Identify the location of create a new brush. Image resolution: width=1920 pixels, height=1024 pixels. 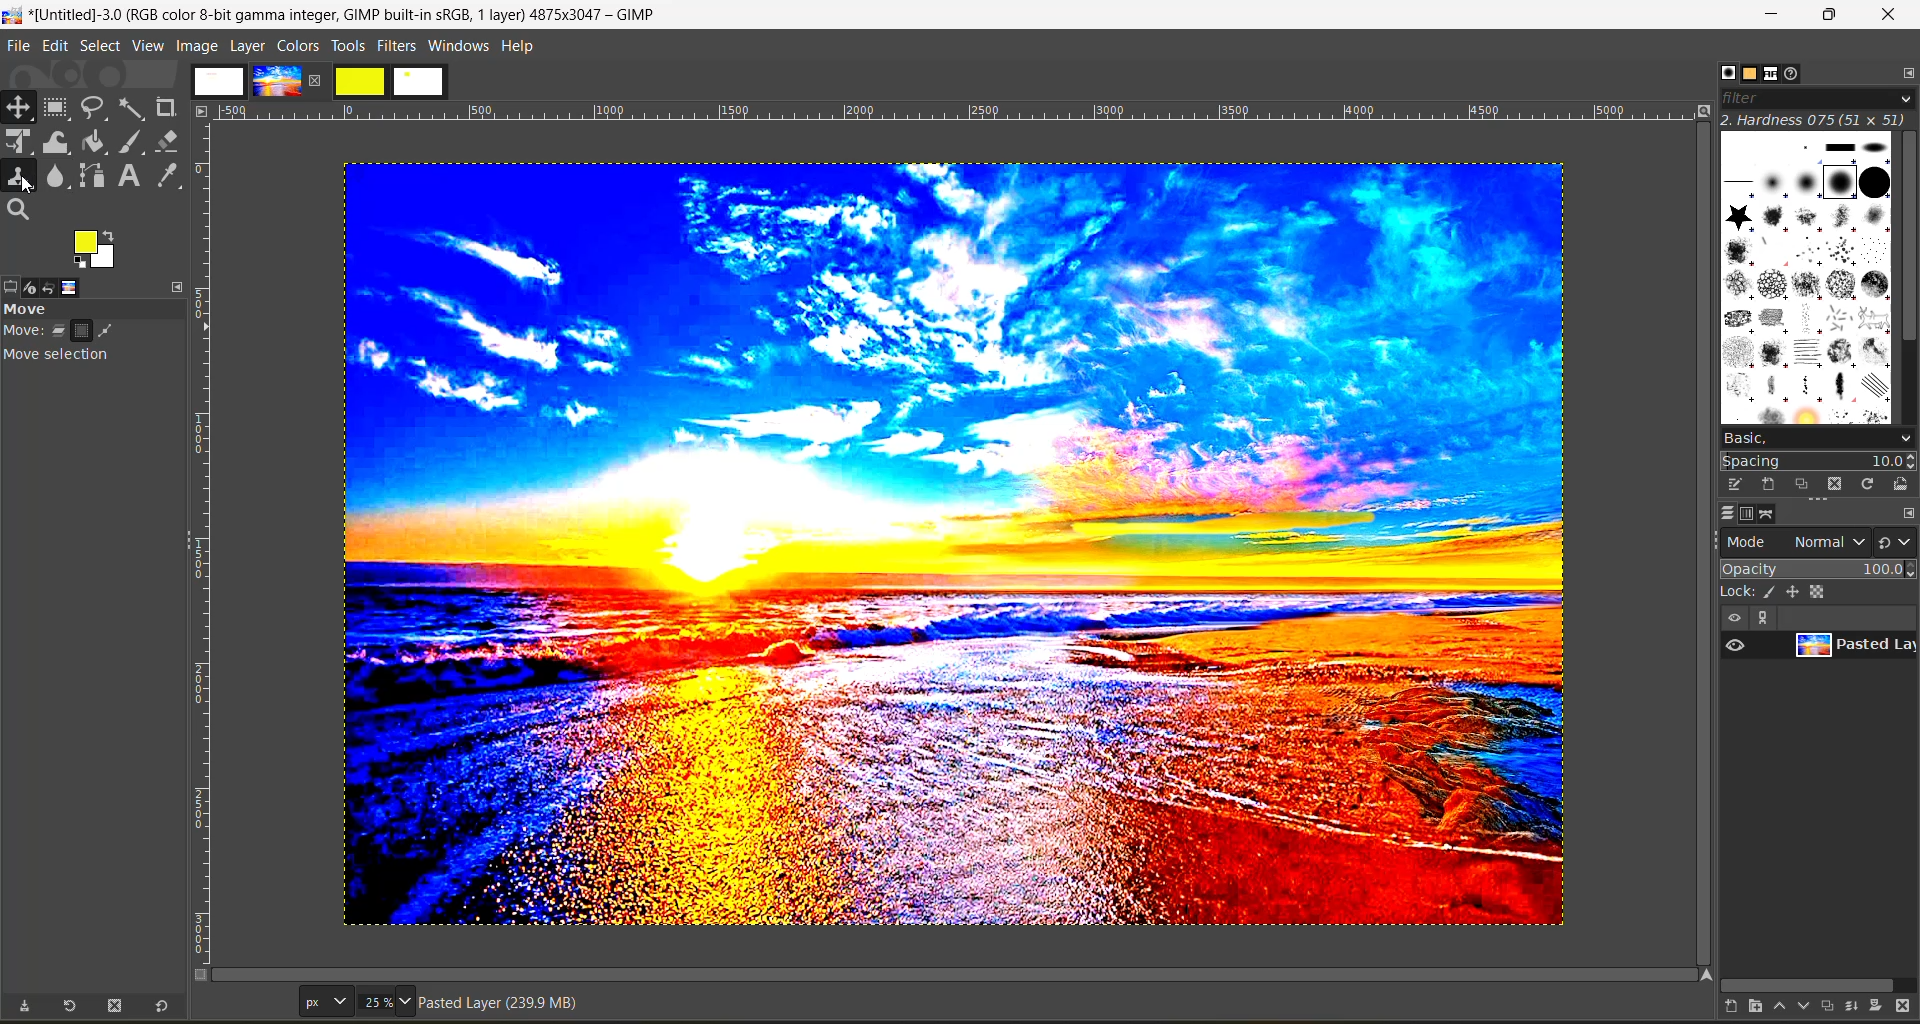
(1767, 485).